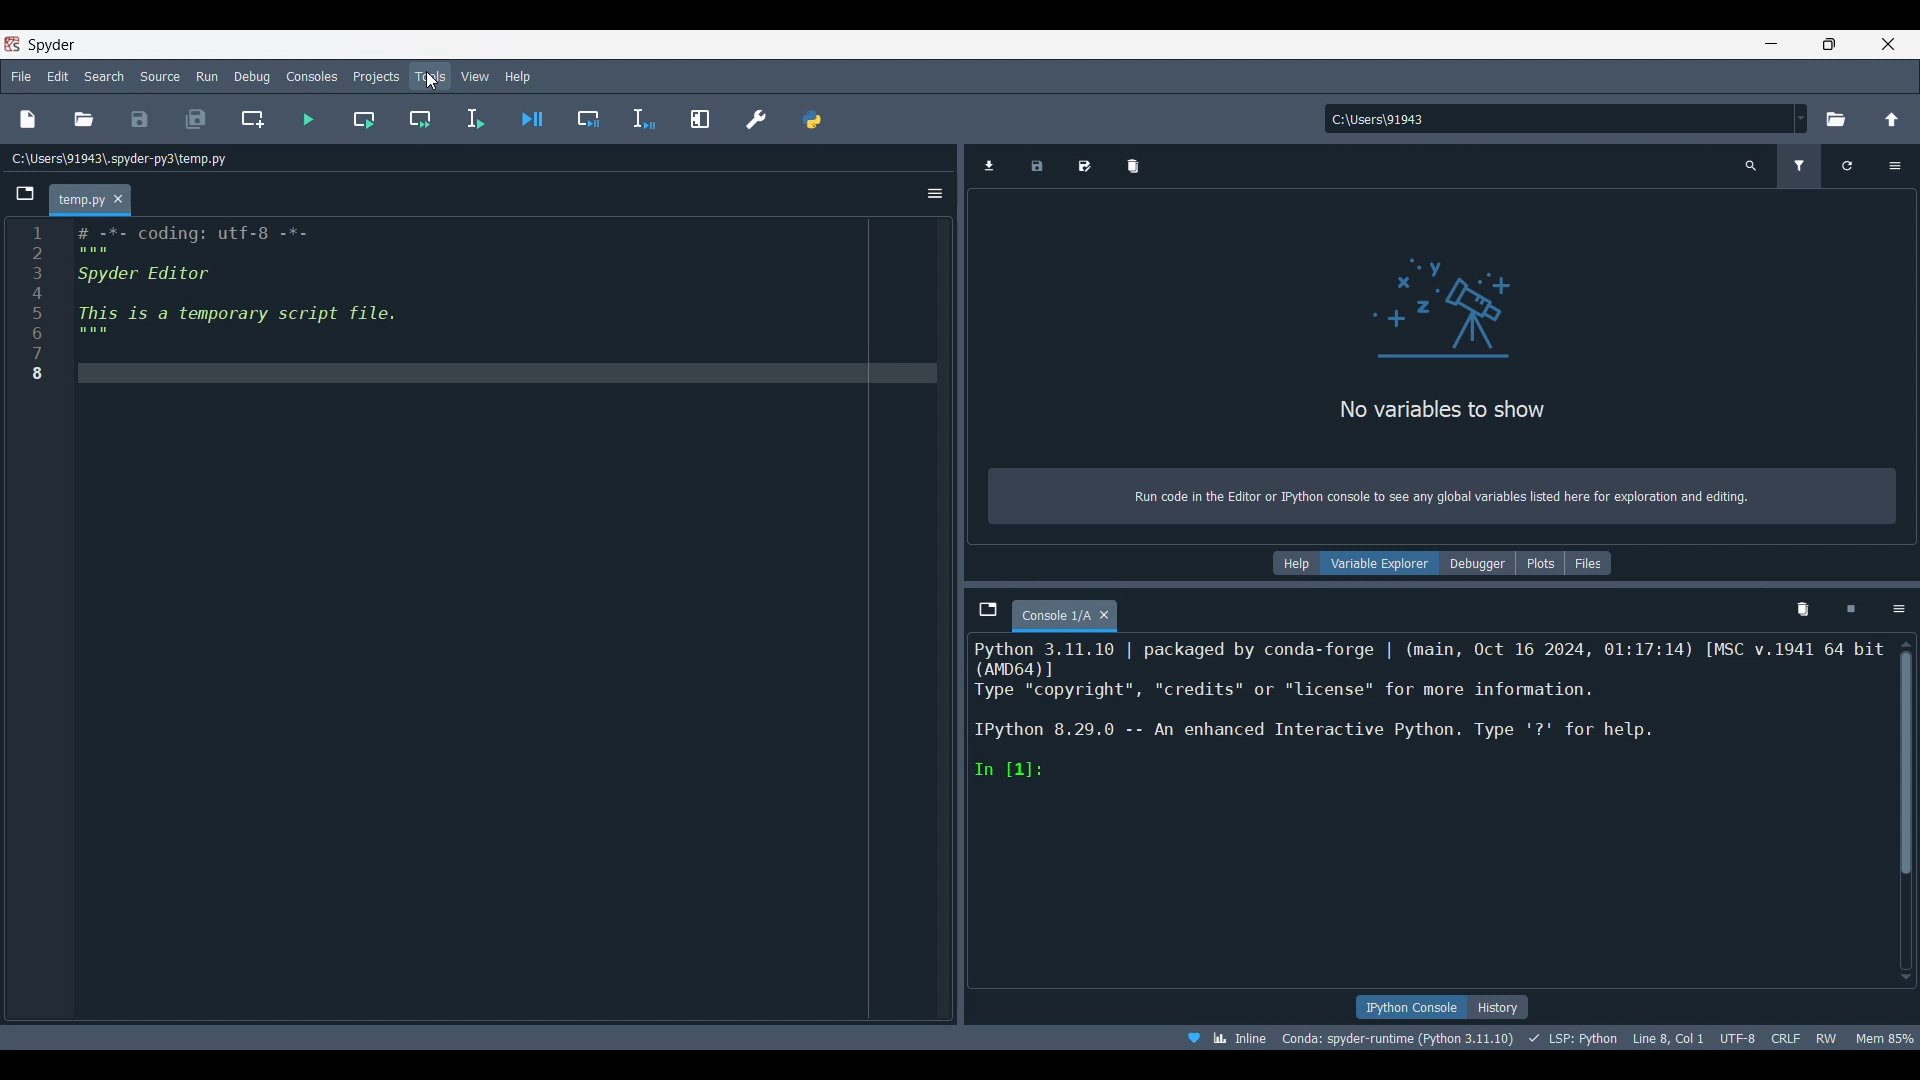 This screenshot has width=1920, height=1080. I want to click on Close tab, so click(1105, 615).